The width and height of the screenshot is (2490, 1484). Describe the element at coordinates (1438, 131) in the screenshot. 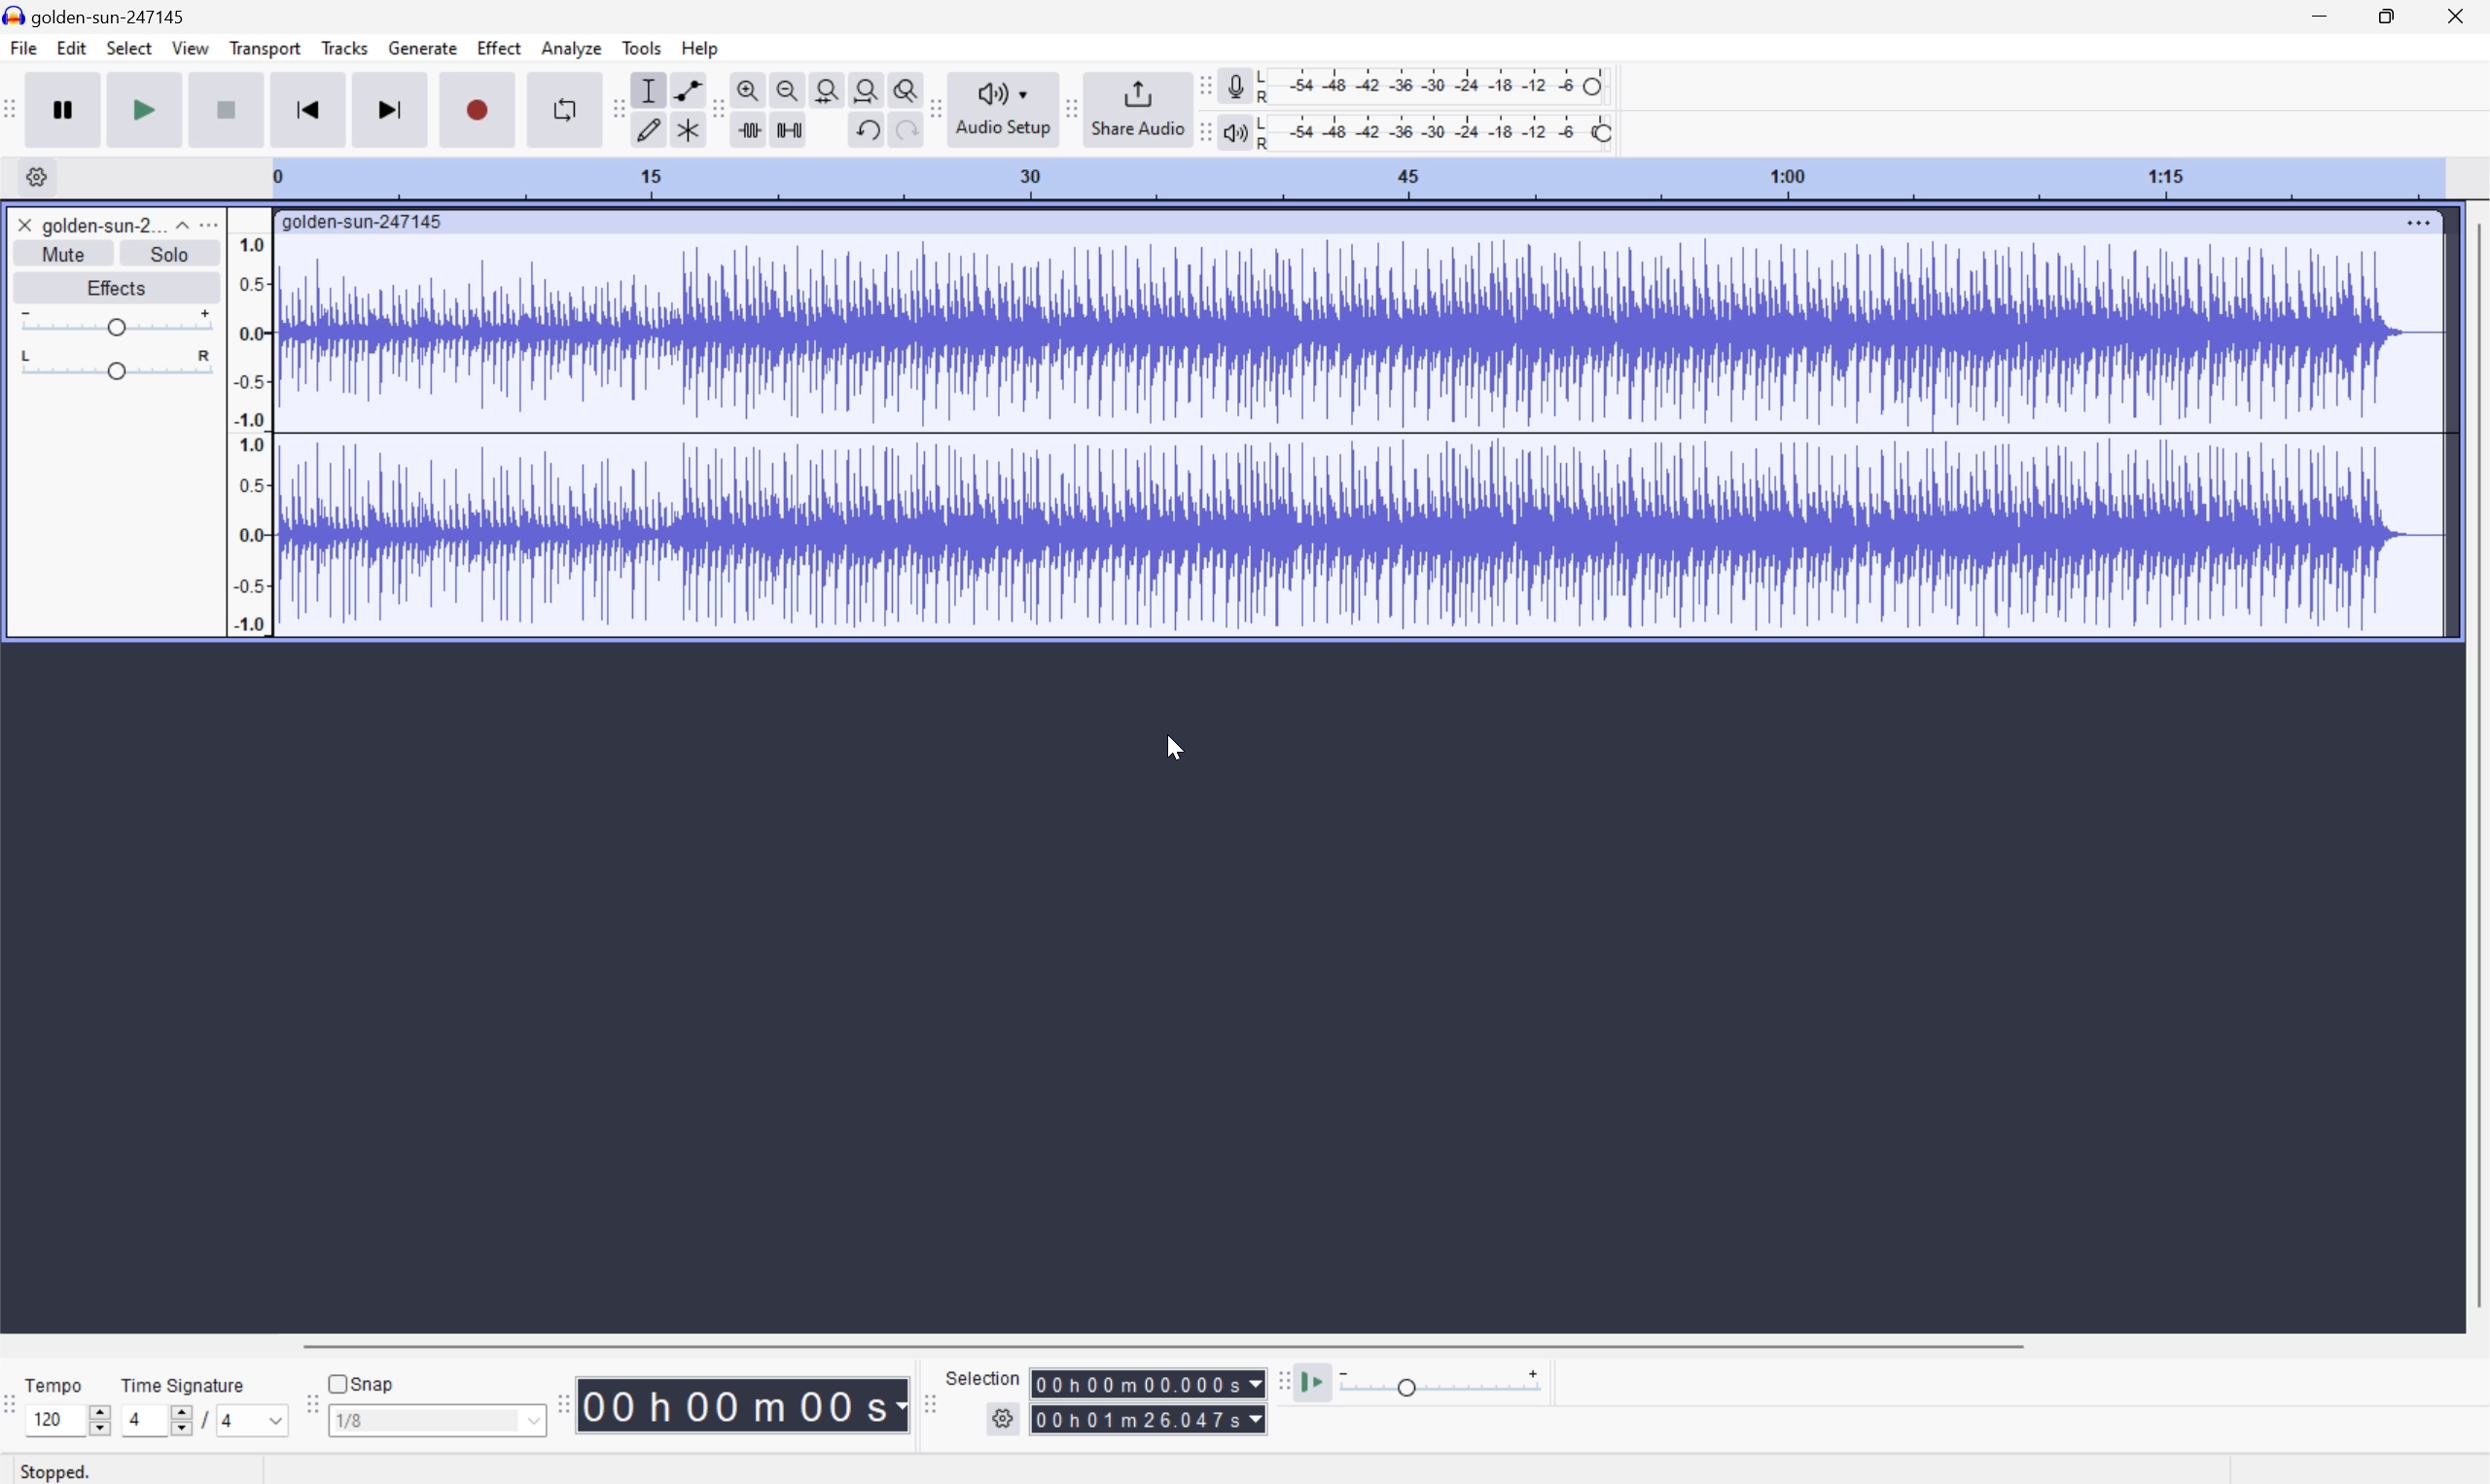

I see `Playback level: 100%` at that location.